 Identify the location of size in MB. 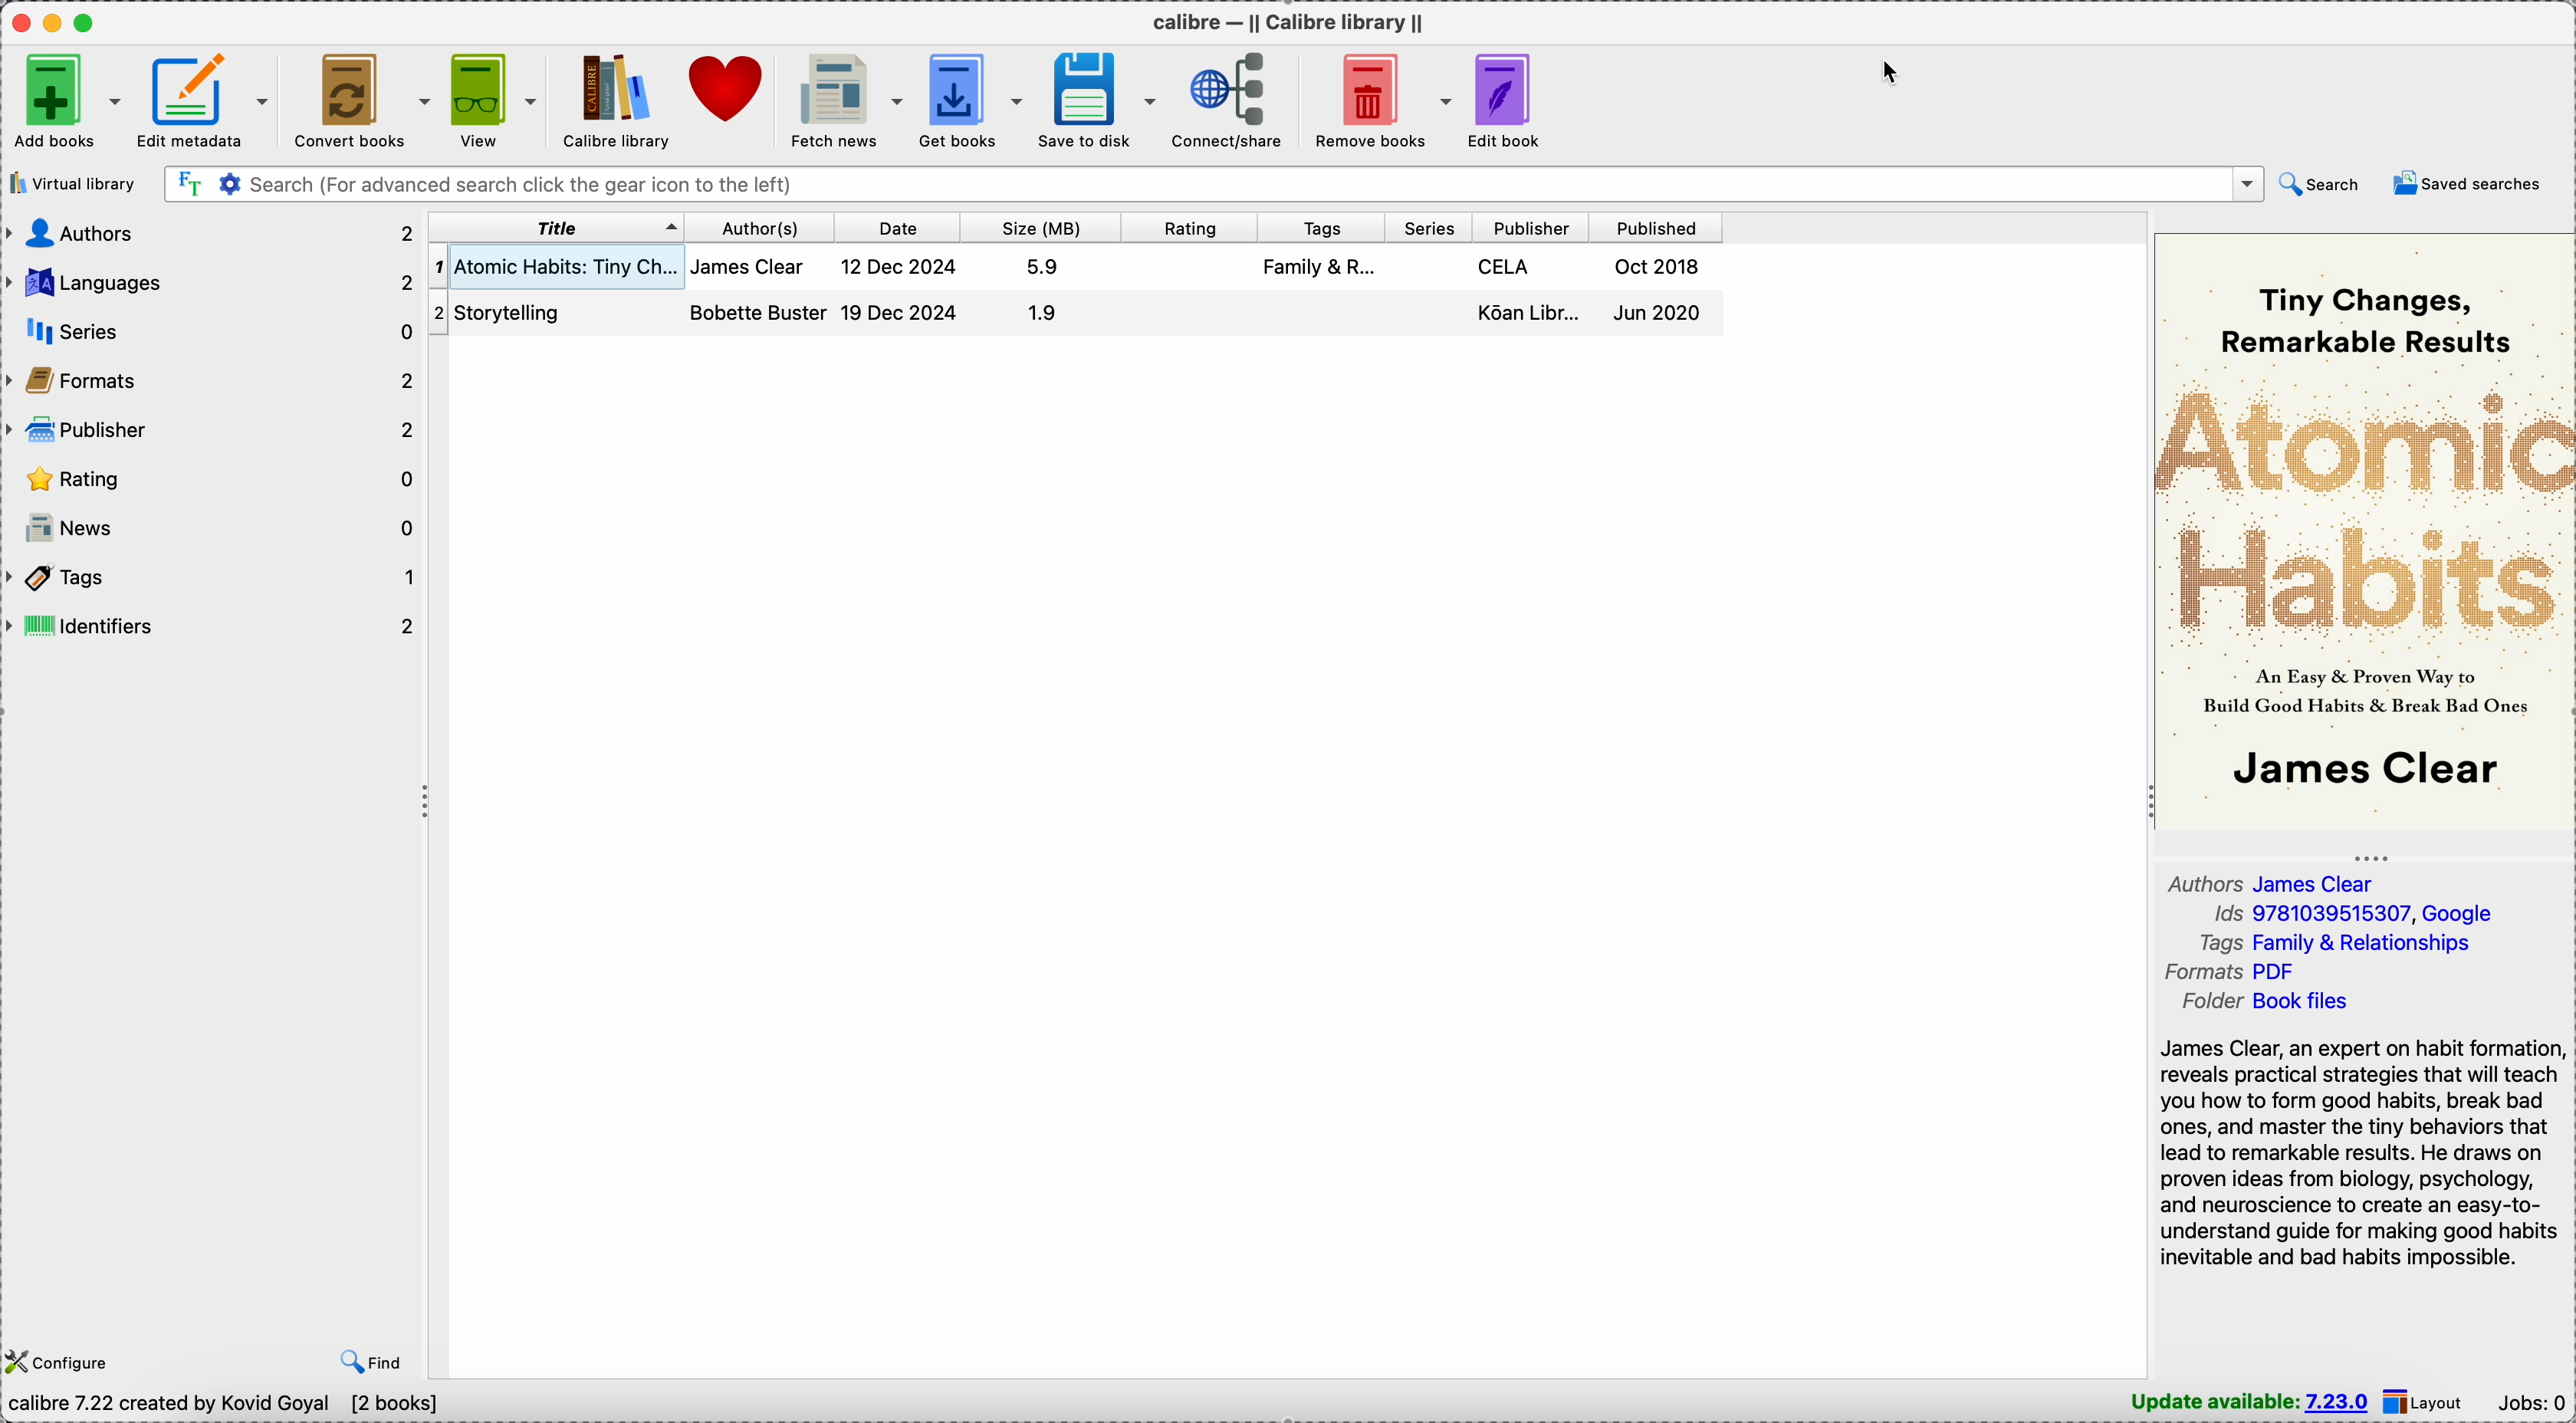
(1043, 293).